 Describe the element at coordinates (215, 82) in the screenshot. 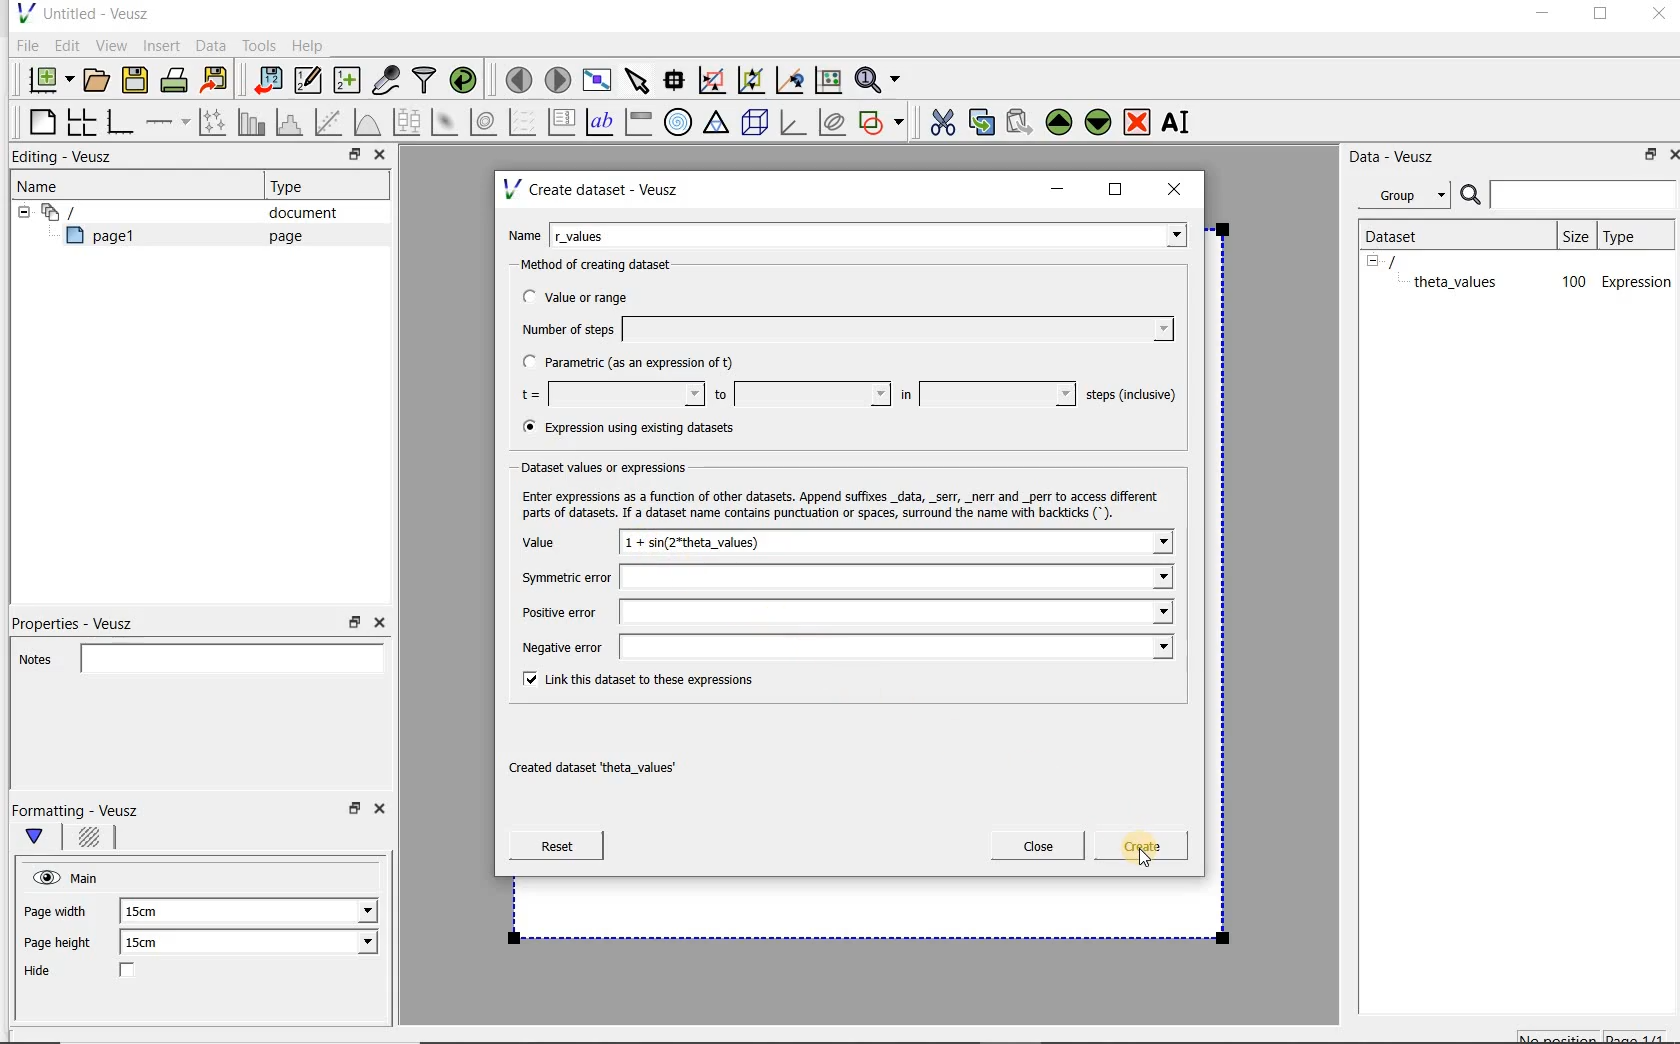

I see `Export to graphics format` at that location.